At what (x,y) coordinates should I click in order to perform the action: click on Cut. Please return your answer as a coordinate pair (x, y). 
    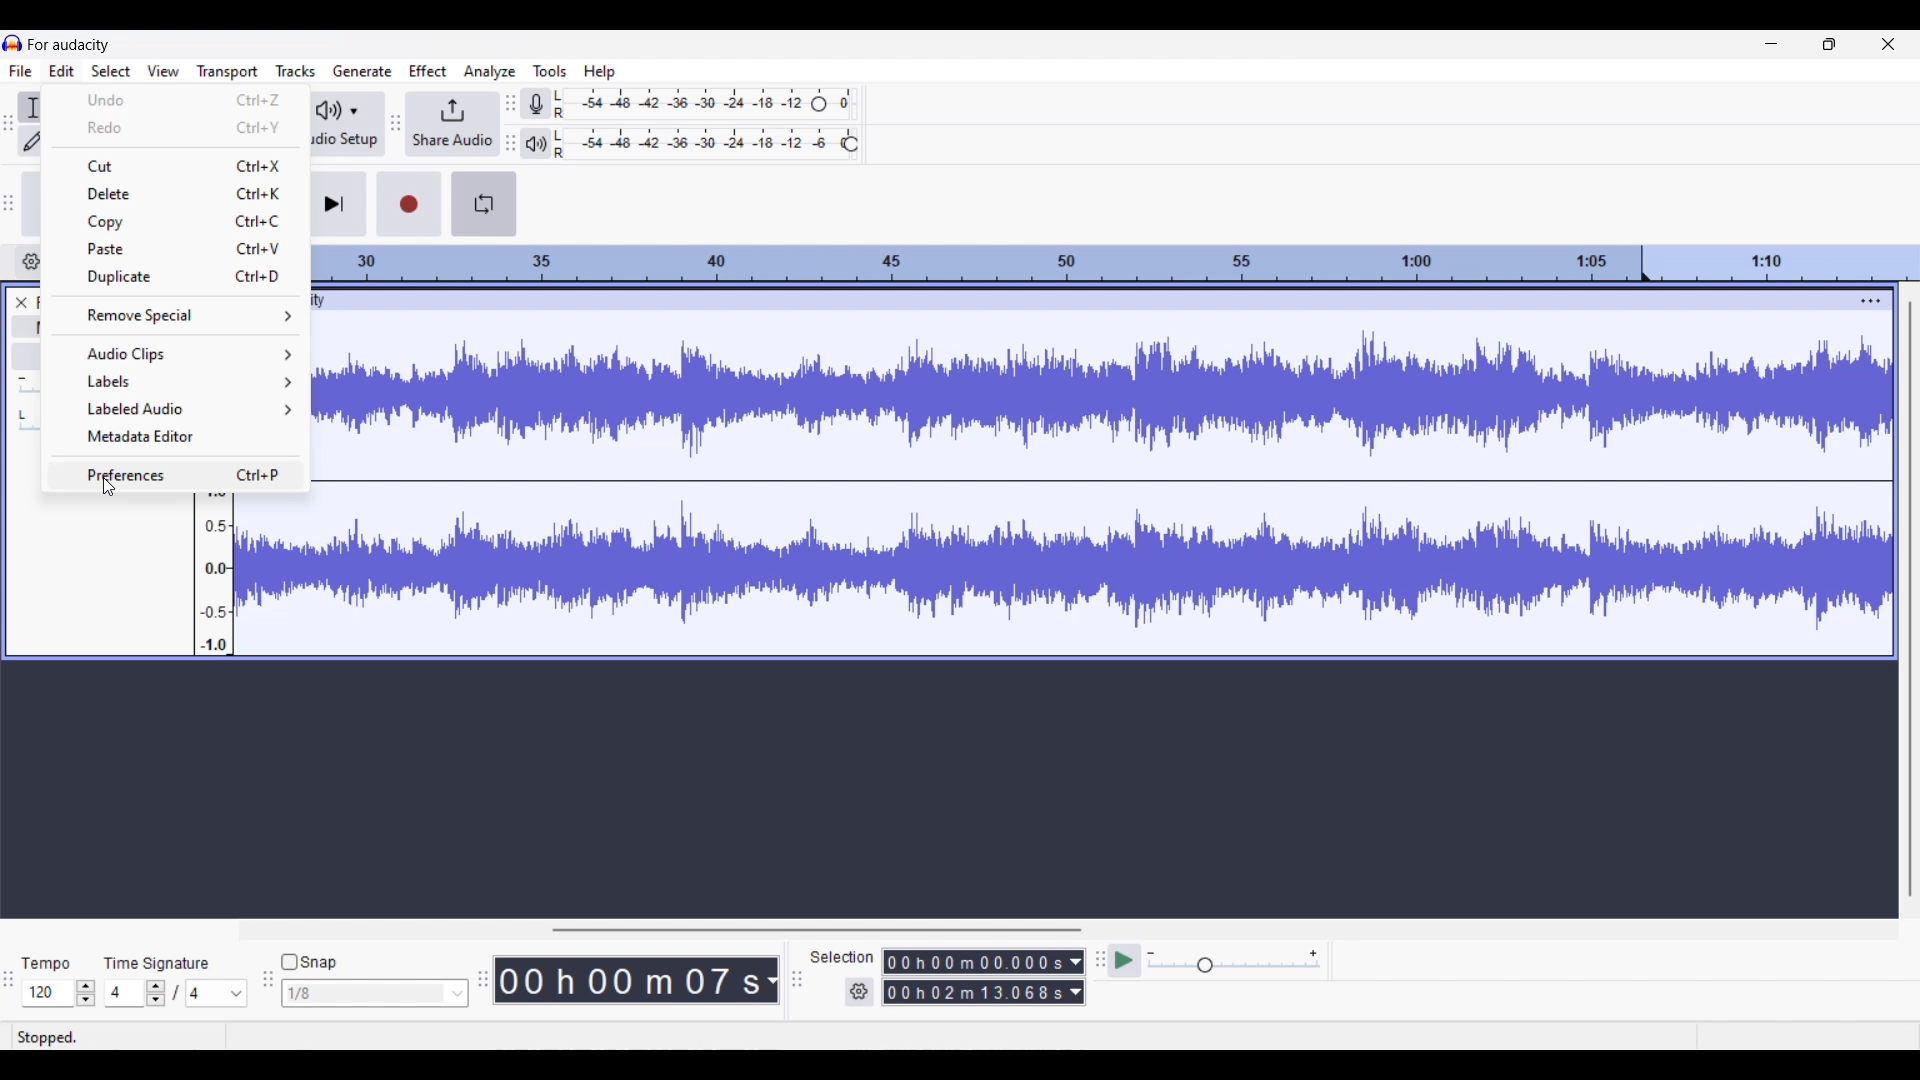
    Looking at the image, I should click on (177, 164).